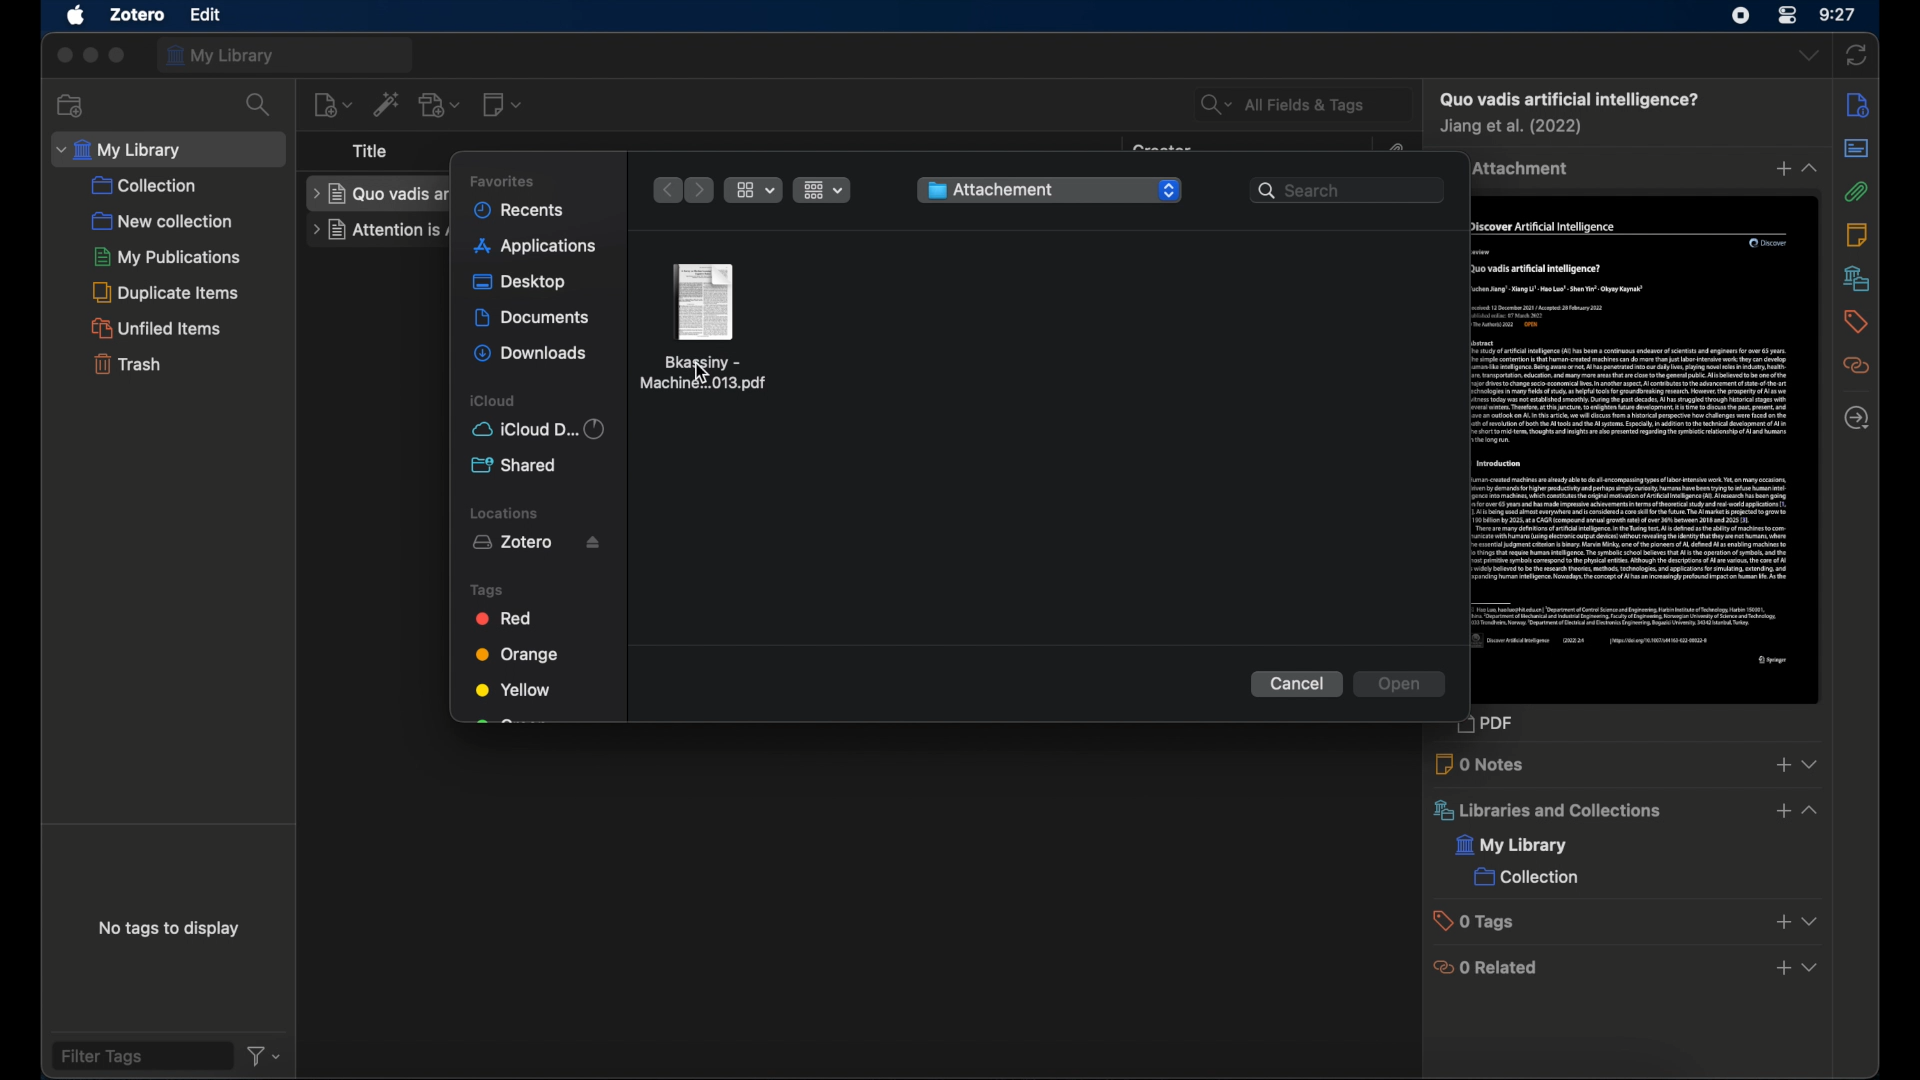 Image resolution: width=1920 pixels, height=1080 pixels. I want to click on cursor, so click(702, 374).